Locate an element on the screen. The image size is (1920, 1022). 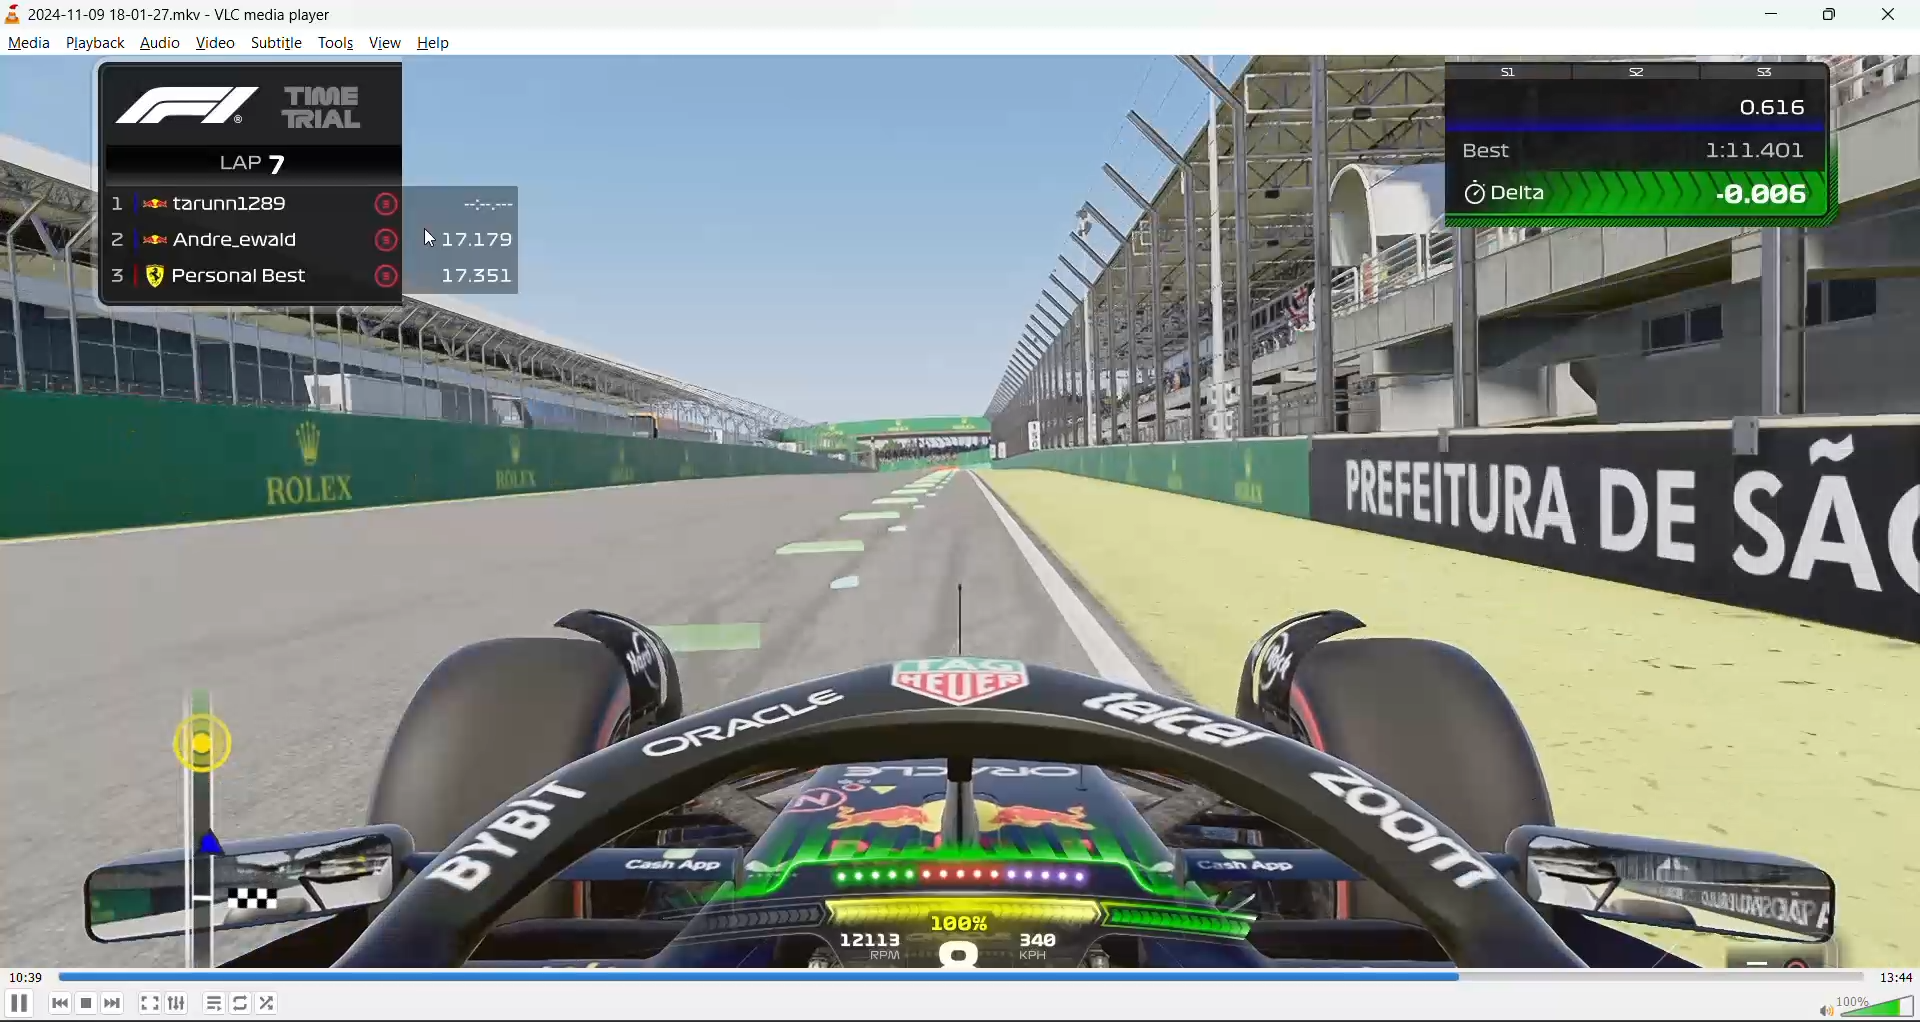
toggle loop is located at coordinates (243, 1004).